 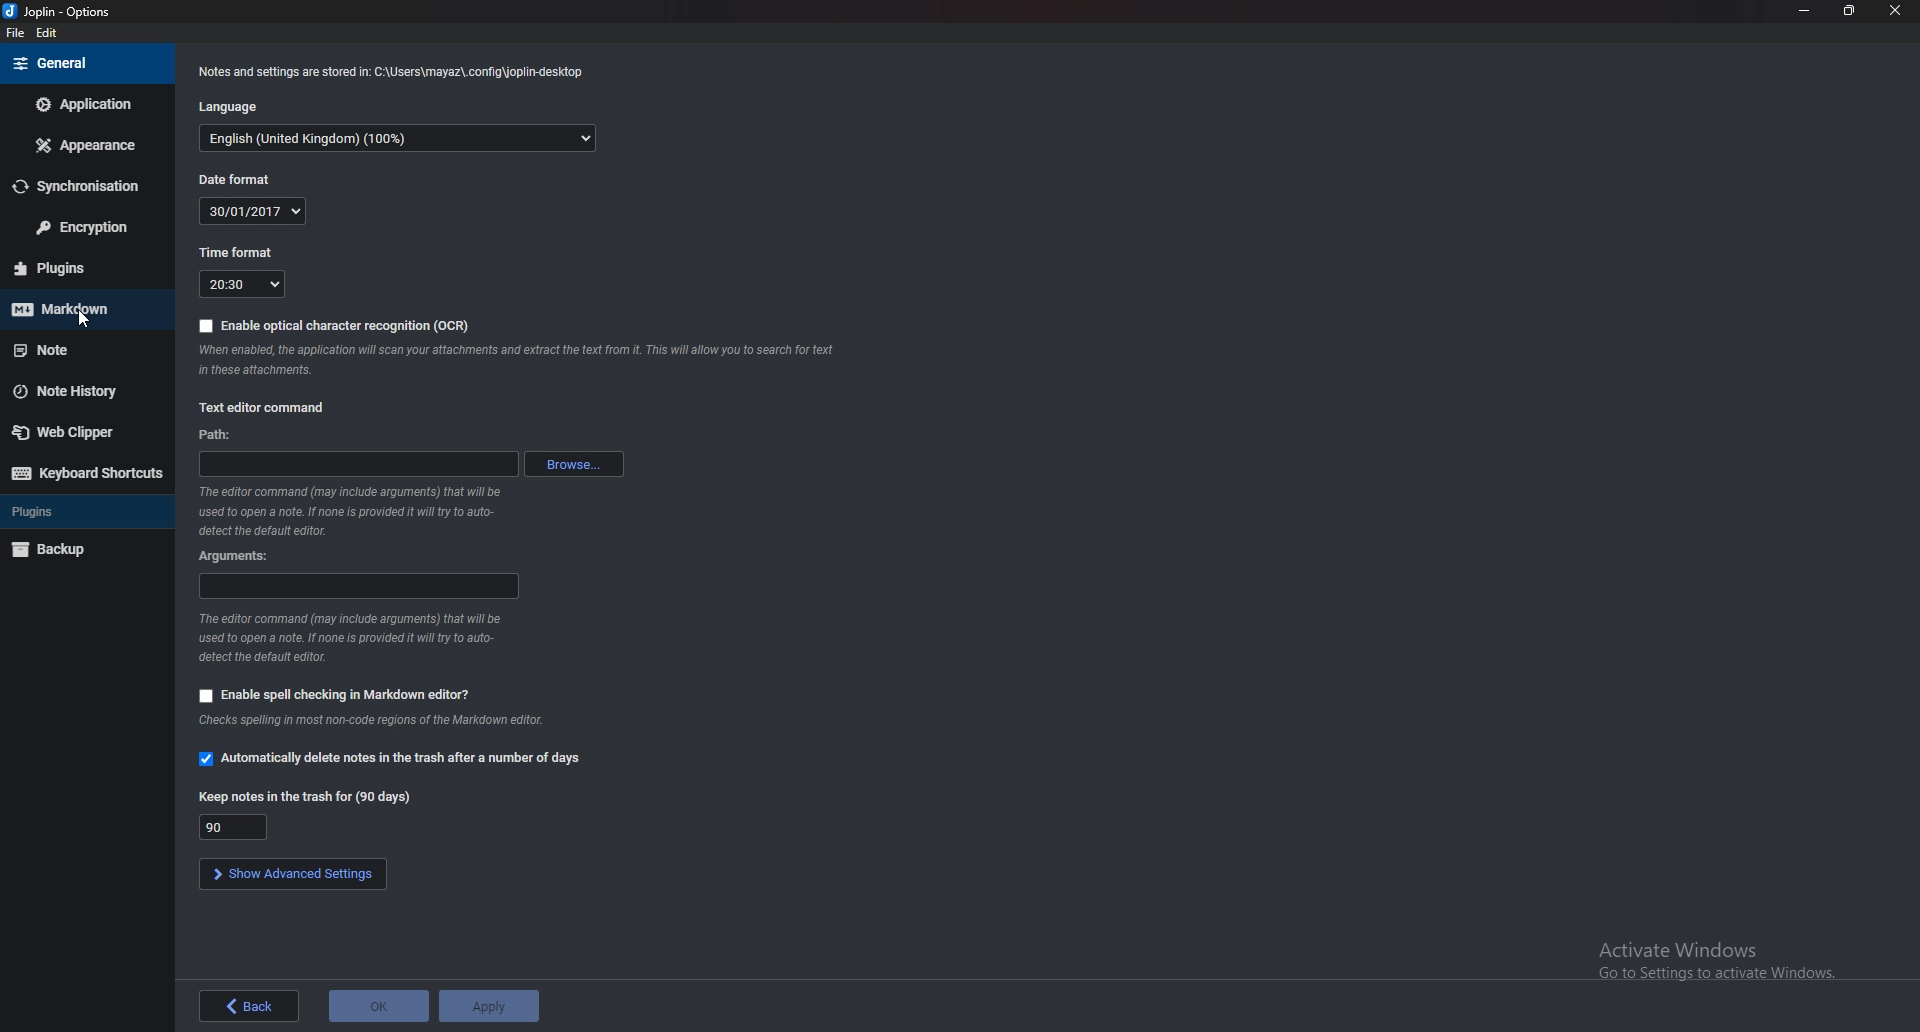 I want to click on The editor command (may include arguments) that will be used to open a note. If none is provided it will try to auto-detect the default editor., so click(x=364, y=637).